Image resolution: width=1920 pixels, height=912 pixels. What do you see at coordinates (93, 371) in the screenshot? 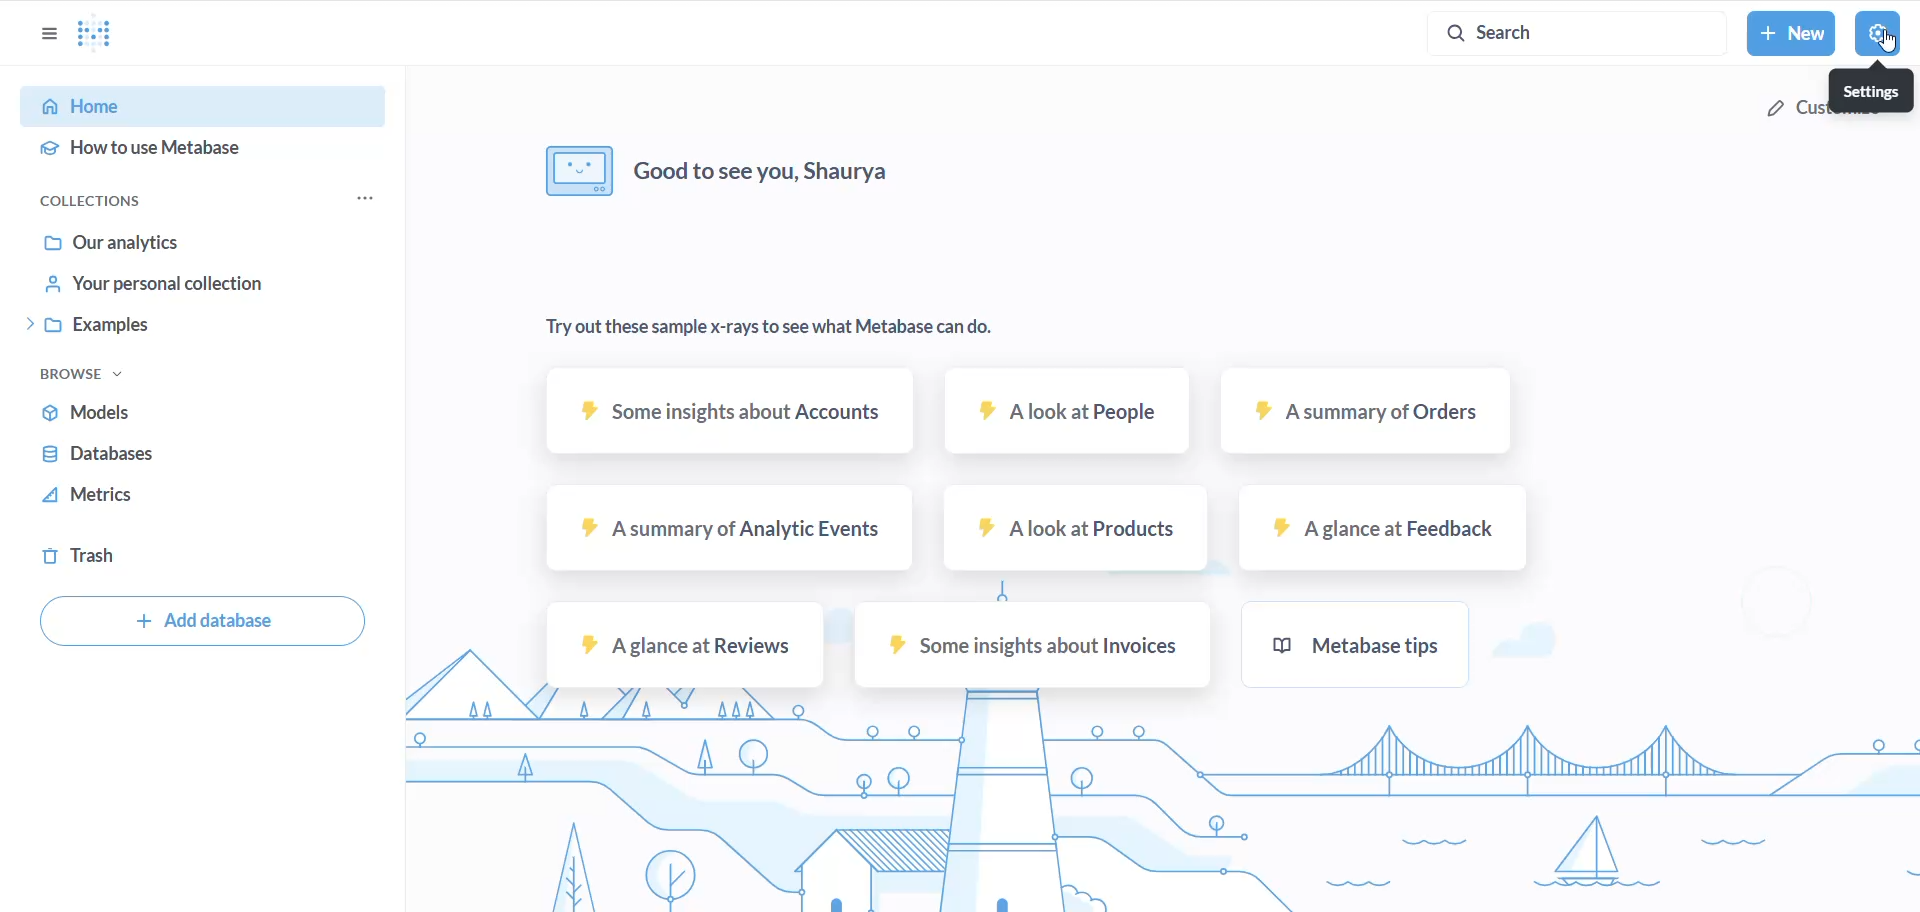
I see `BROWSE` at bounding box center [93, 371].